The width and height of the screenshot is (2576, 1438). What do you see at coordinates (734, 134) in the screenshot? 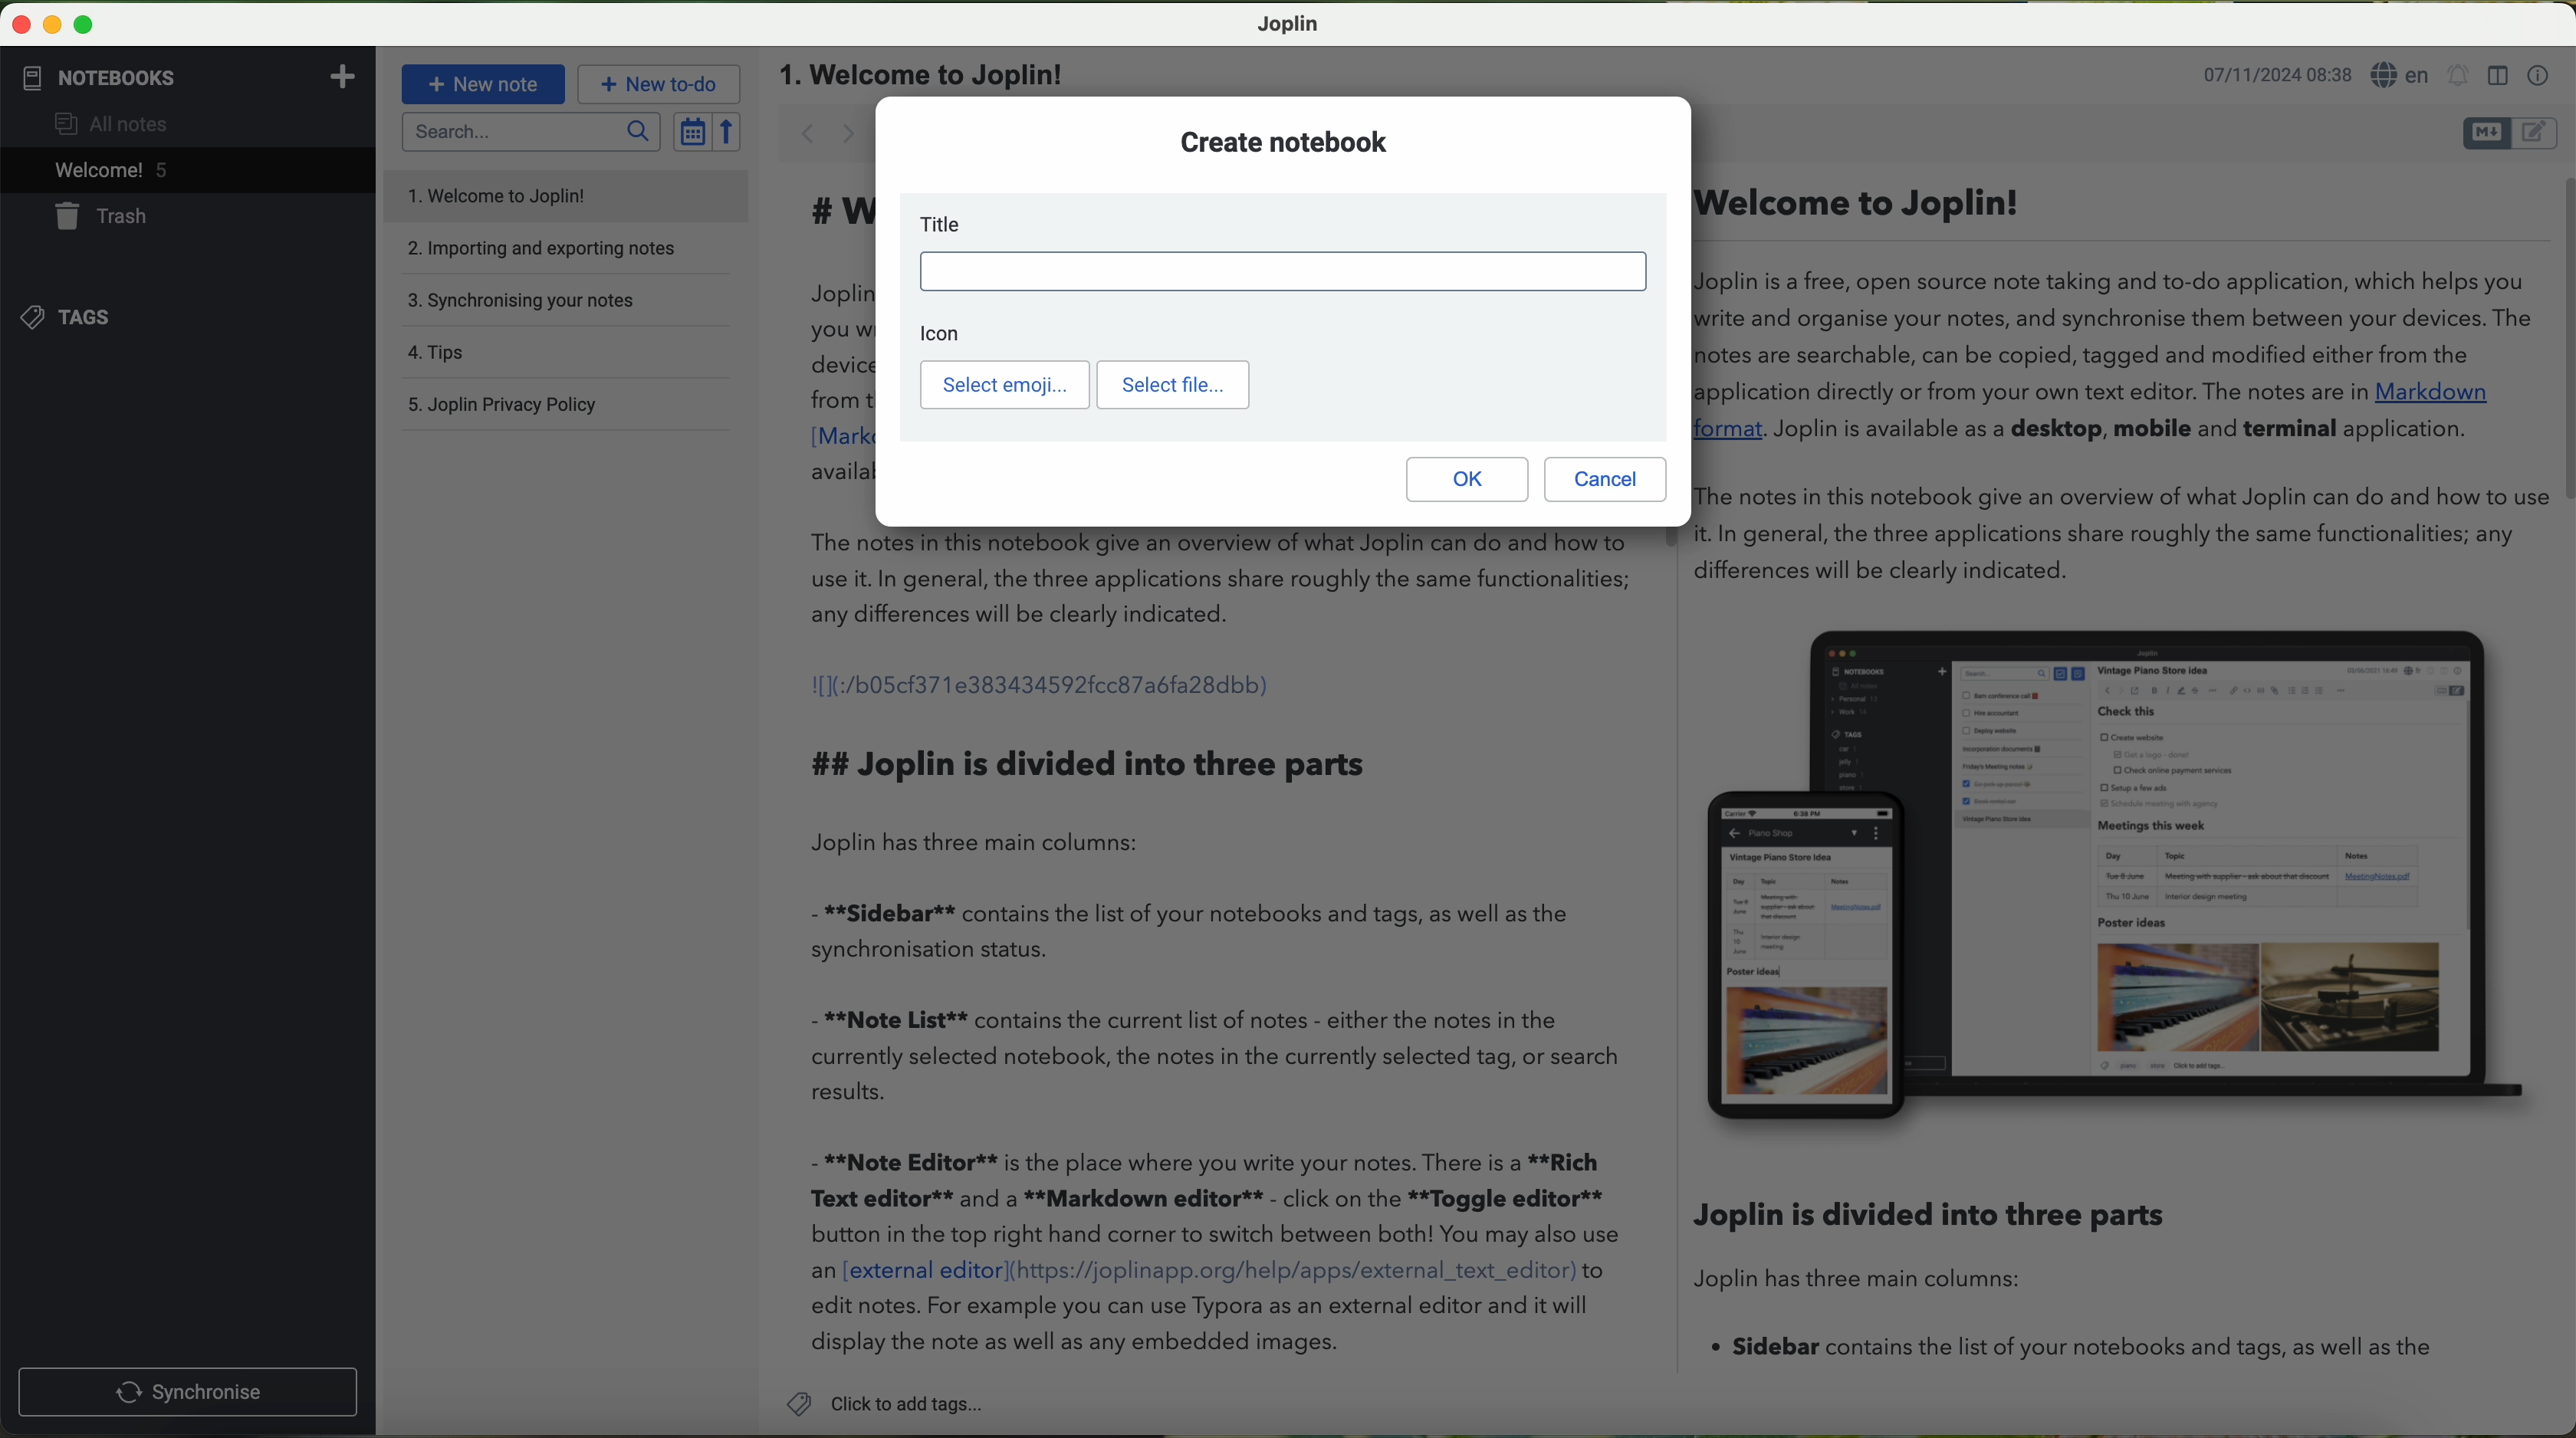
I see `` at bounding box center [734, 134].